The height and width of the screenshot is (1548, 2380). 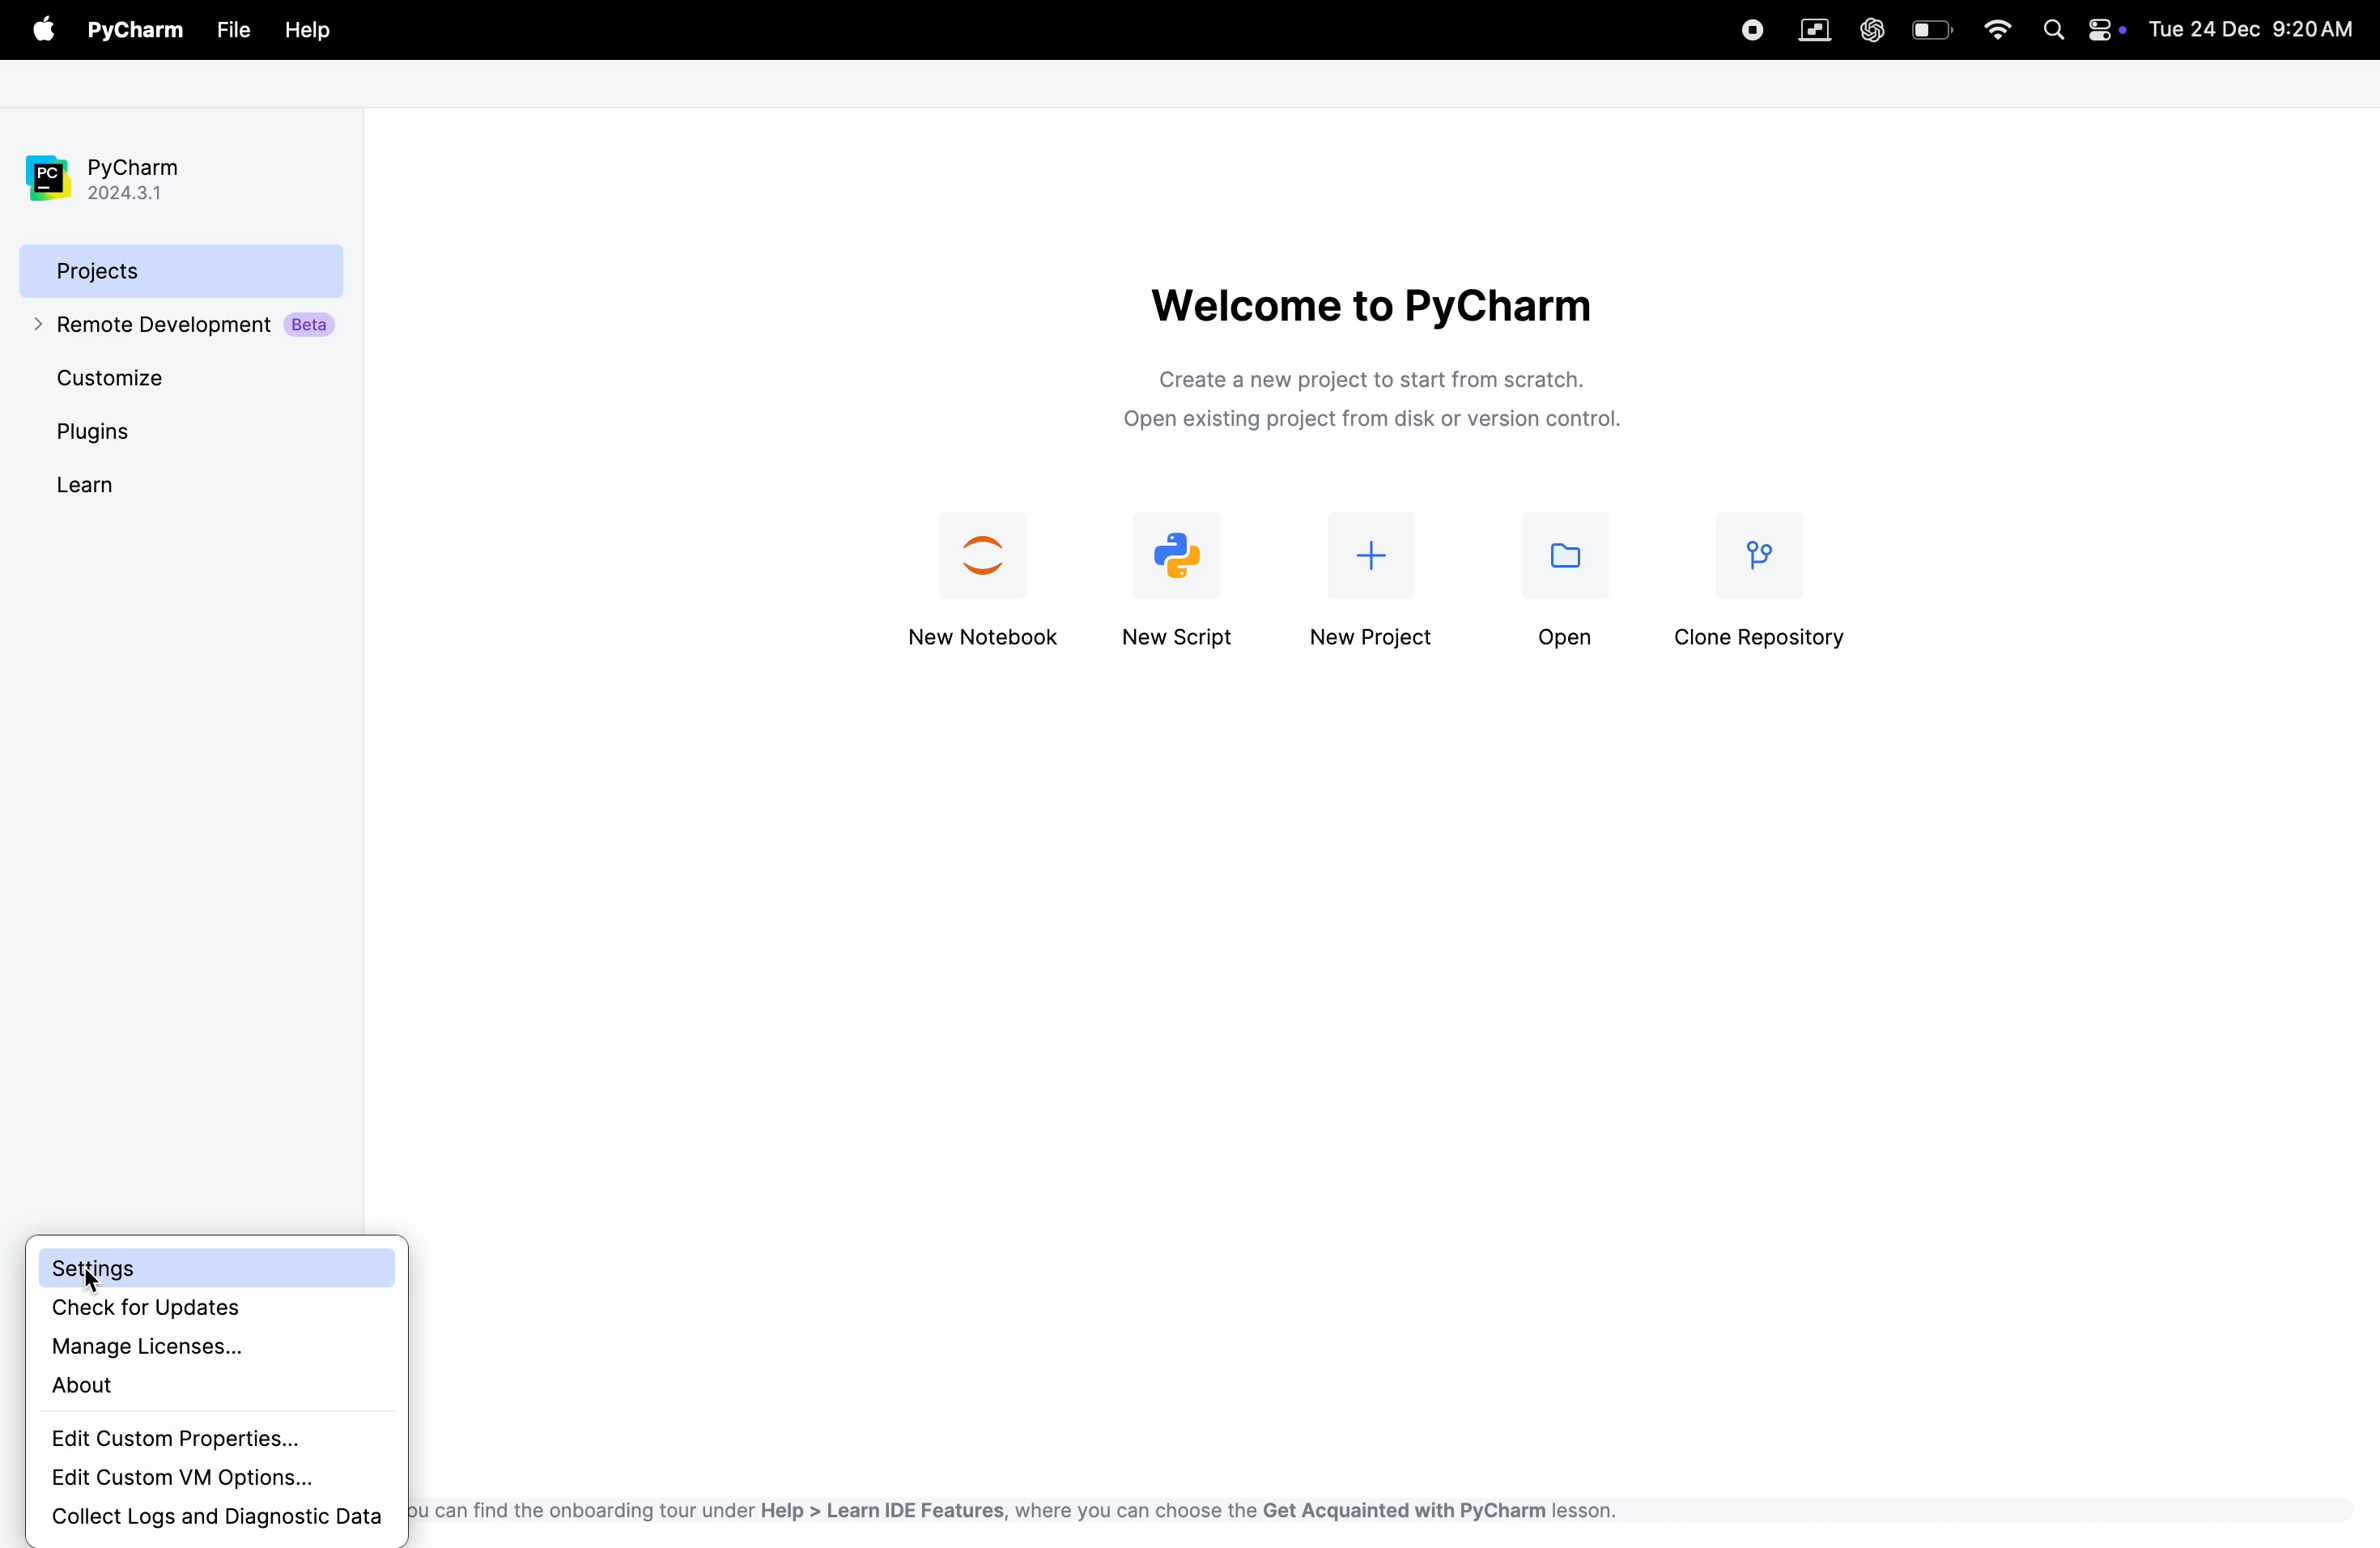 I want to click on projects, so click(x=182, y=269).